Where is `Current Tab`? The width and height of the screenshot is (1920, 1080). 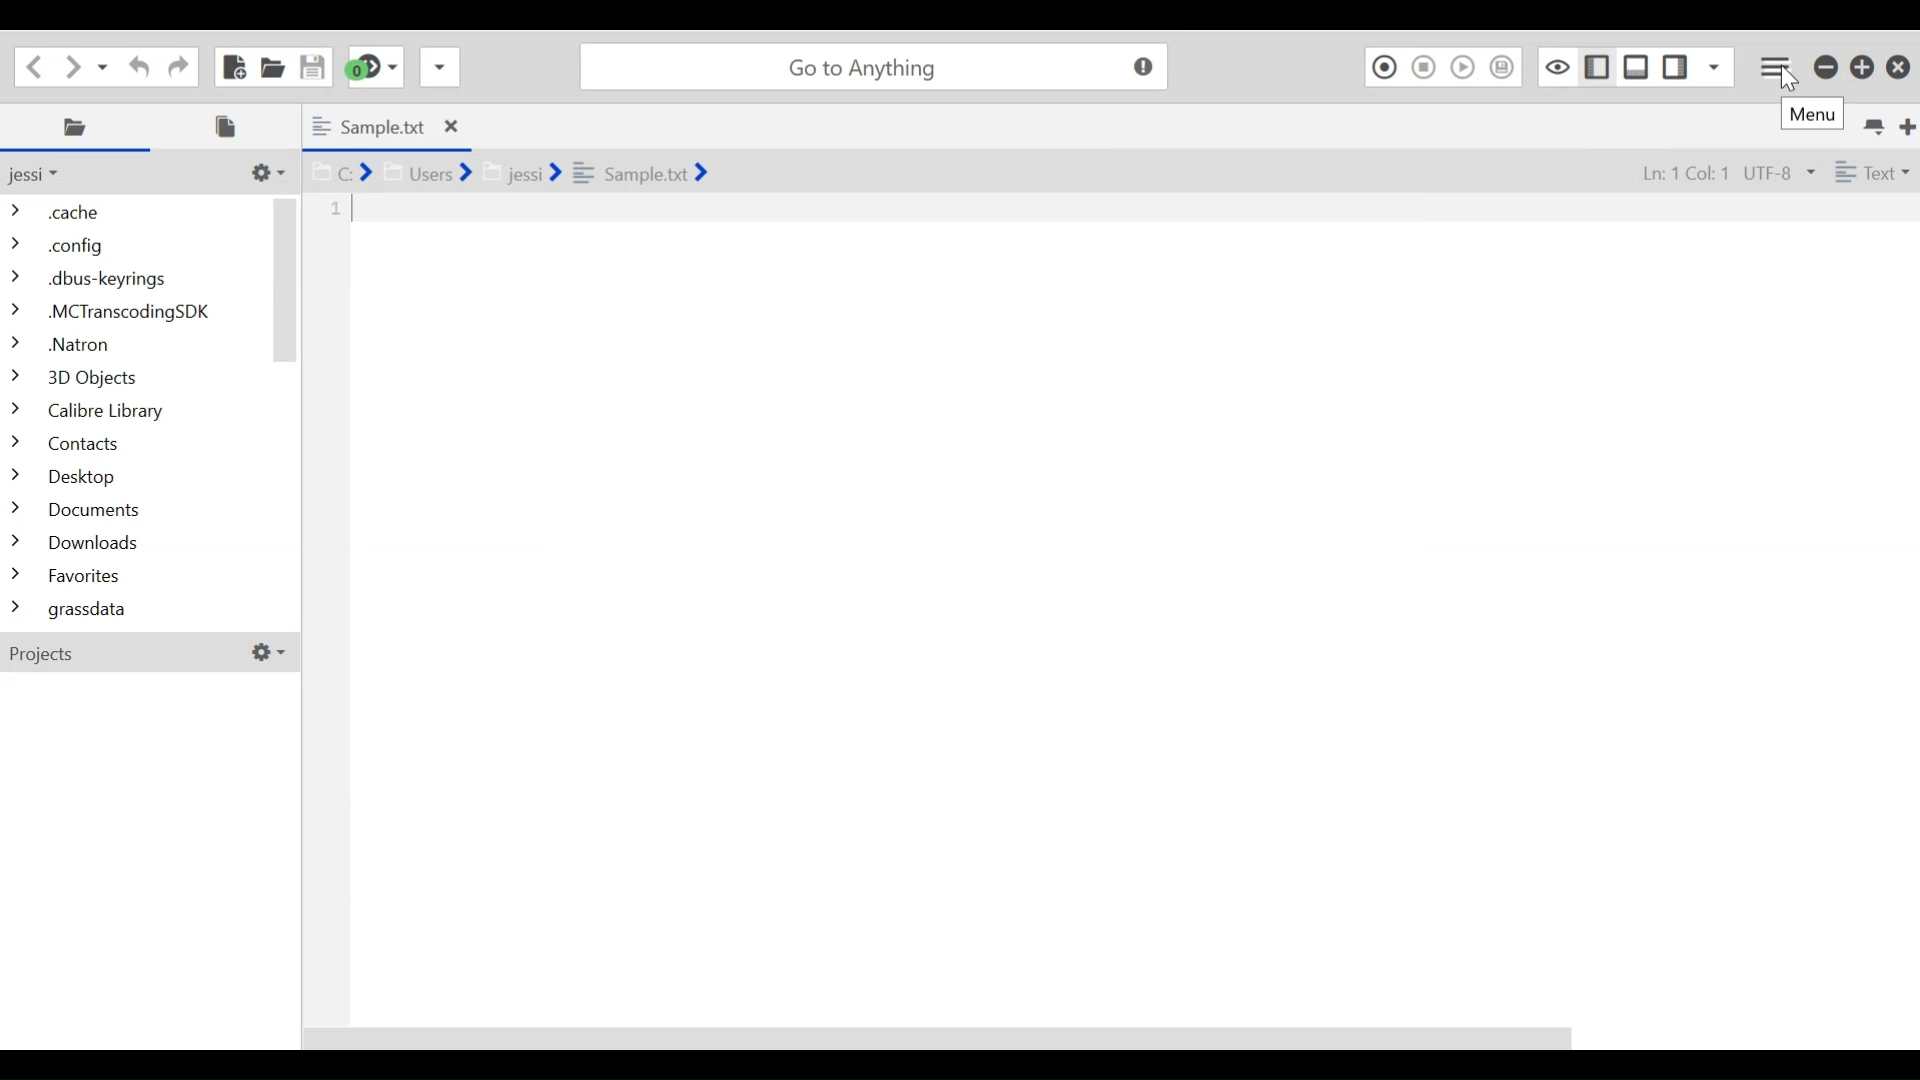
Current Tab is located at coordinates (385, 126).